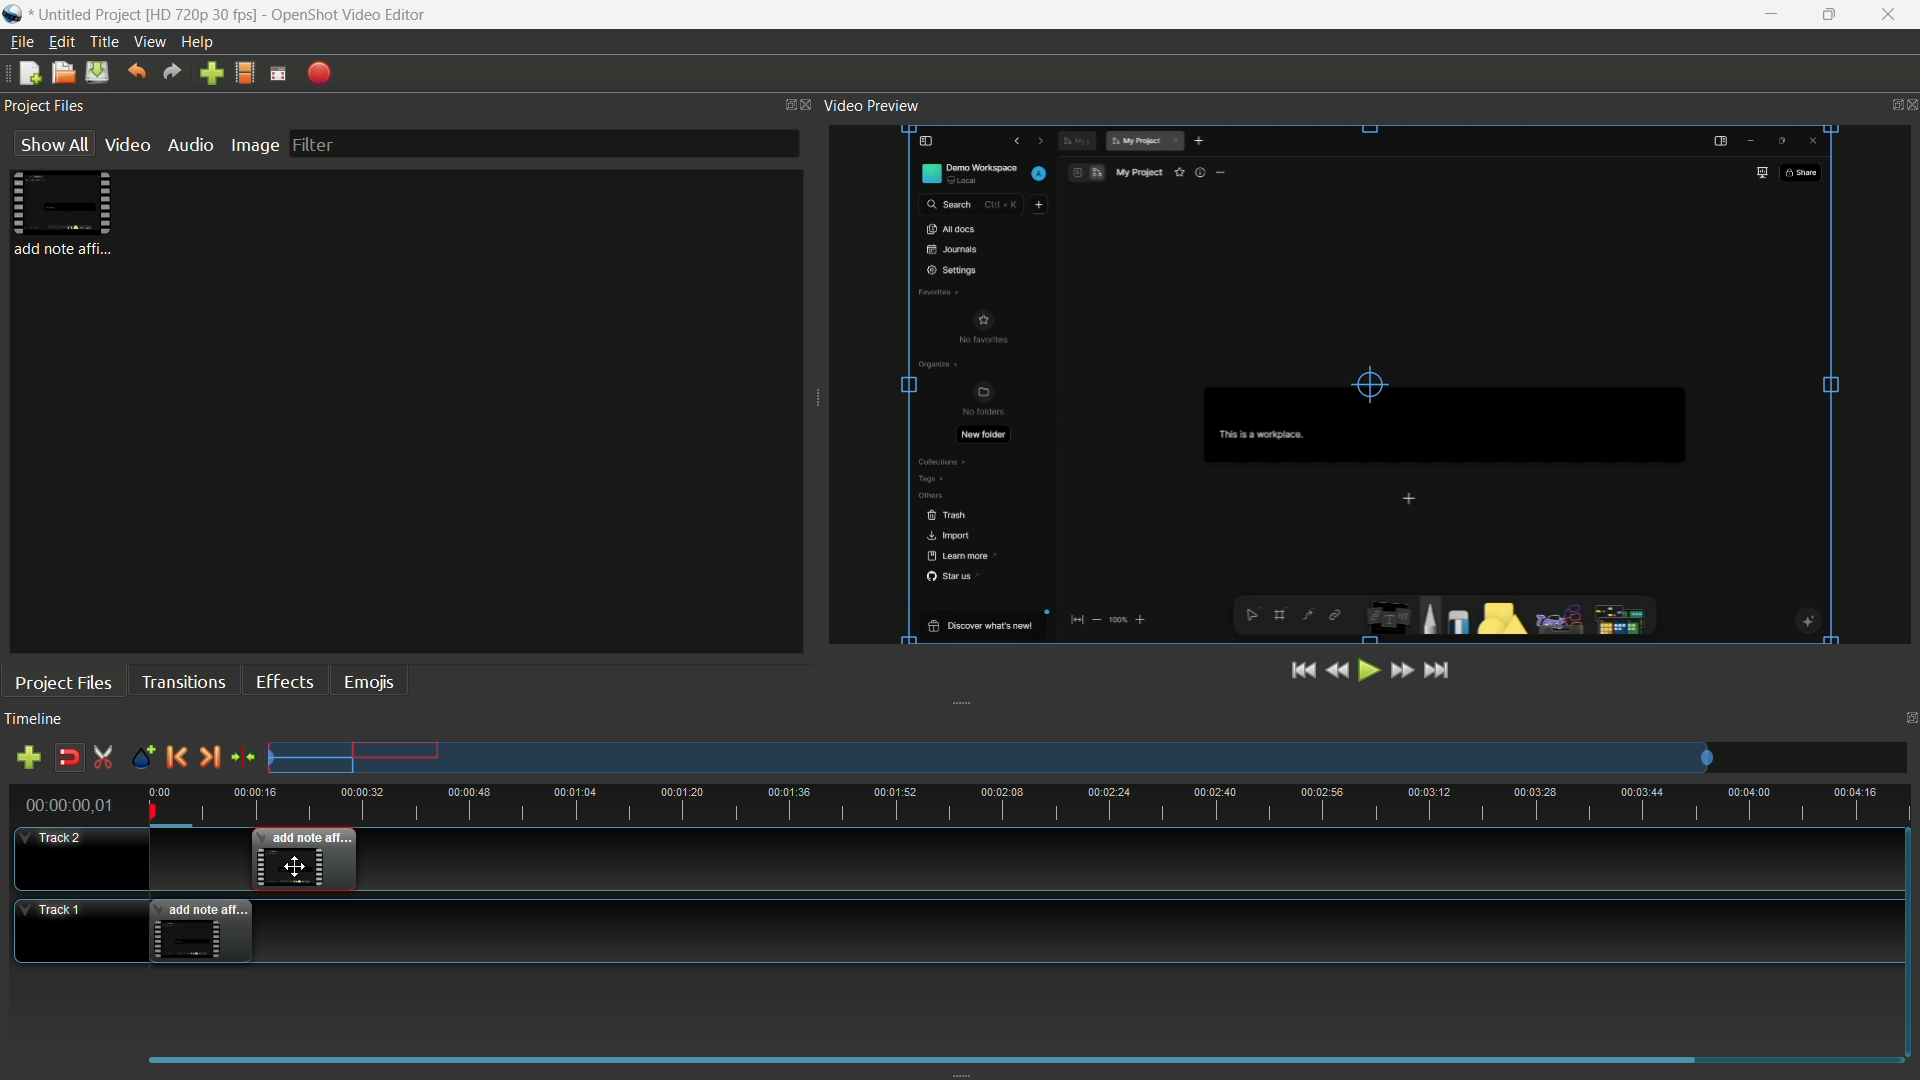  Describe the element at coordinates (103, 757) in the screenshot. I see `enable razor` at that location.